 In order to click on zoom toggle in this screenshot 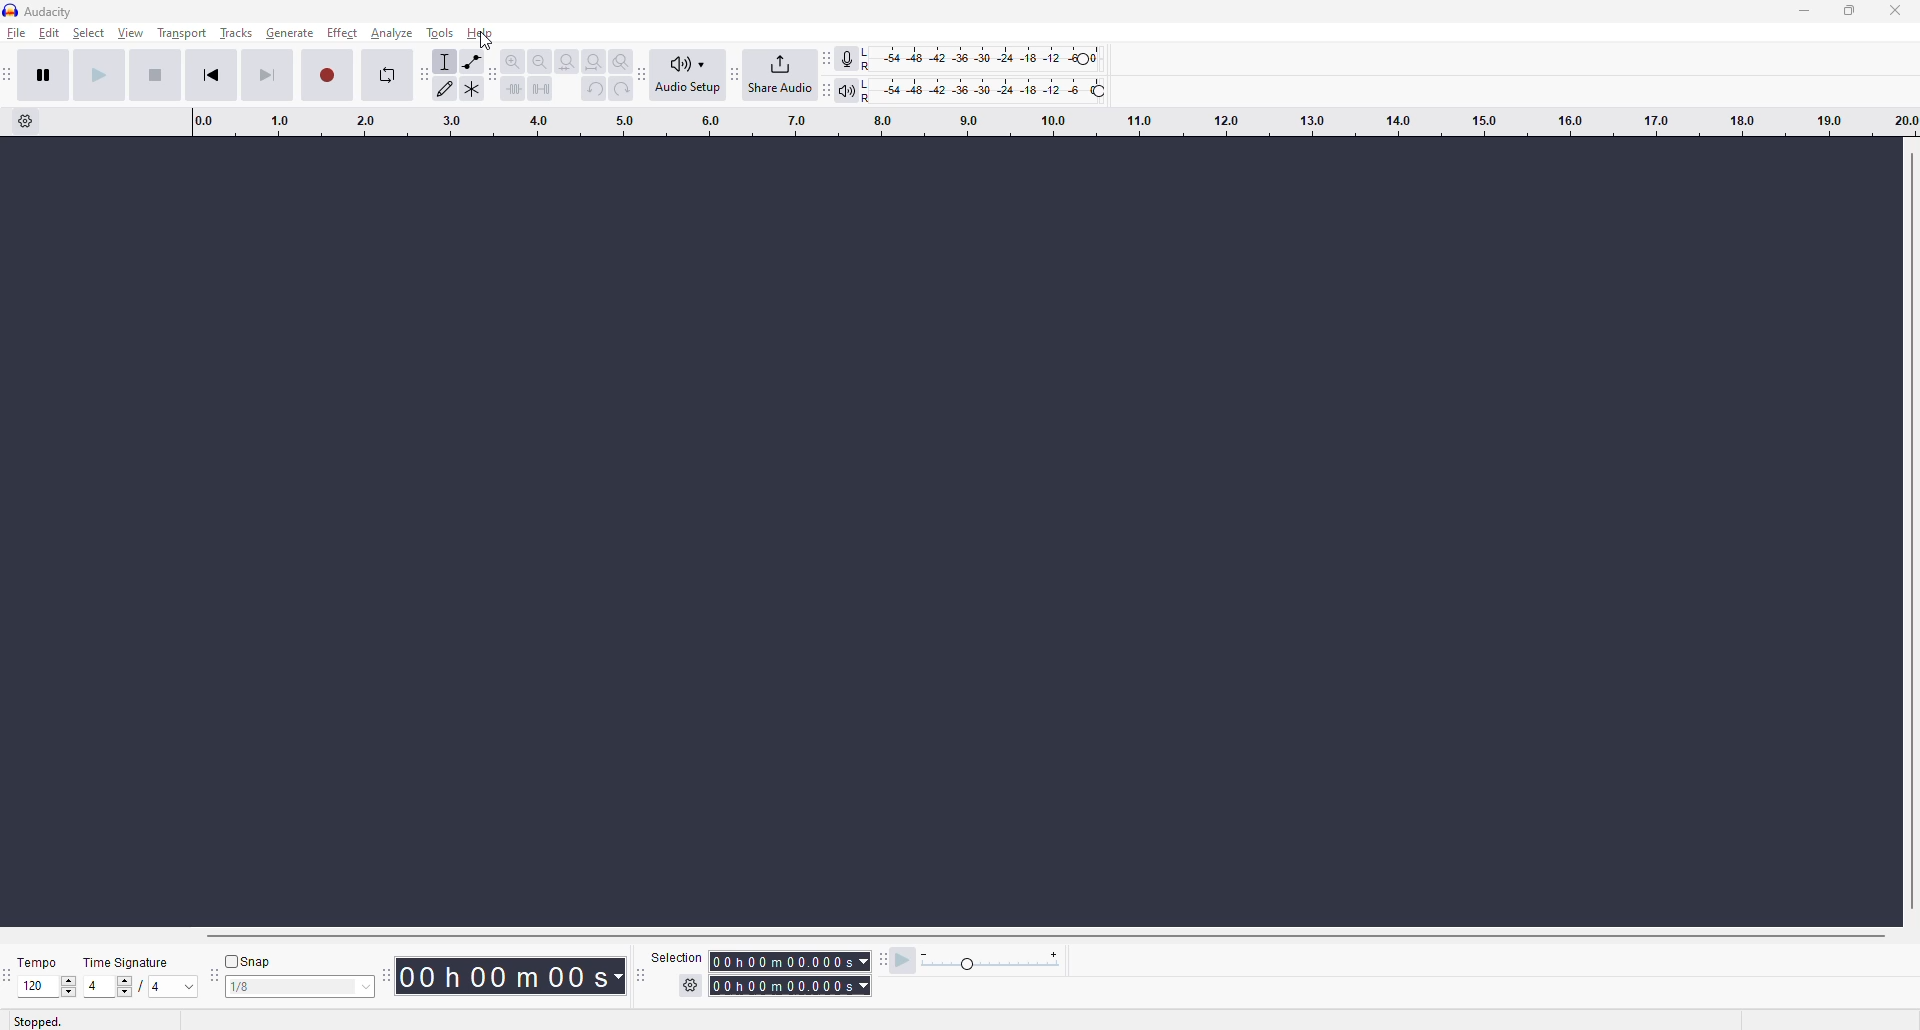, I will do `click(620, 62)`.